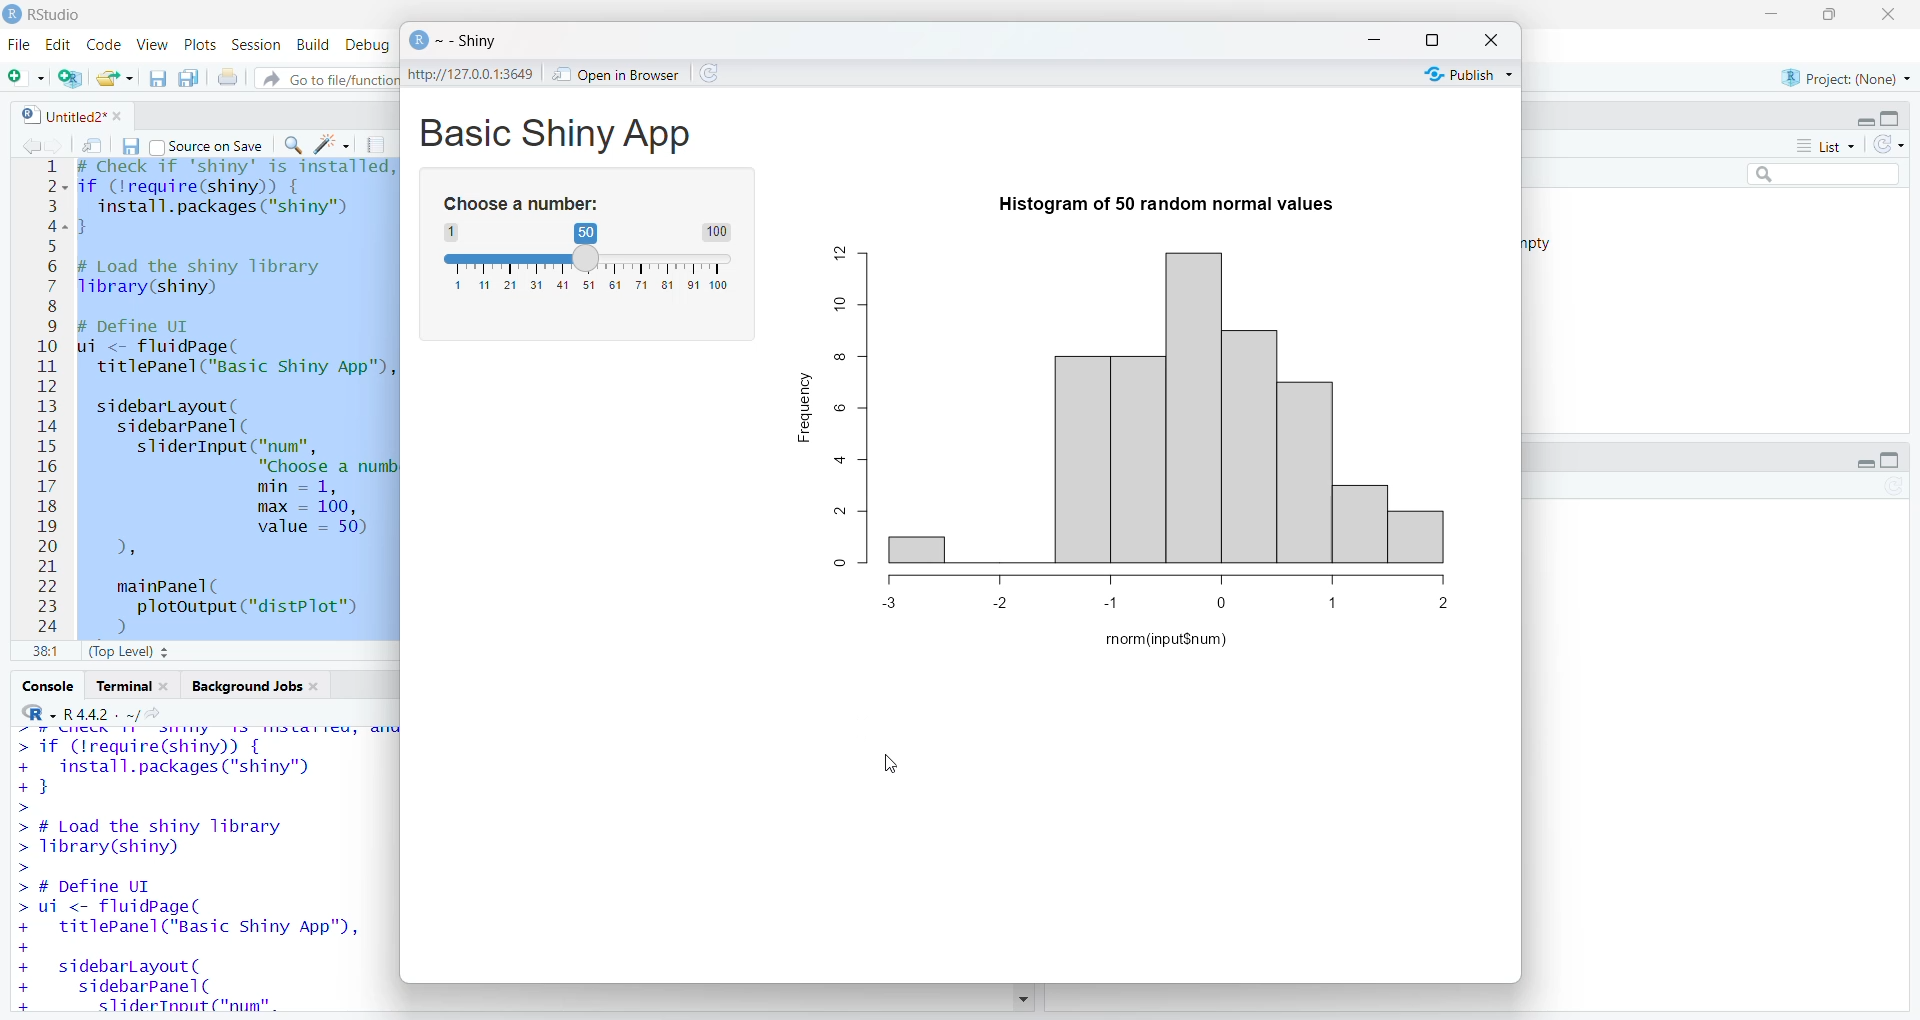 The width and height of the screenshot is (1920, 1020). What do you see at coordinates (237, 480) in the screenshot?
I see `sidebarLayout (sidebarpanel(sliderInput("num","Choose a number:",min = 1,max = 100,value = 50),` at bounding box center [237, 480].